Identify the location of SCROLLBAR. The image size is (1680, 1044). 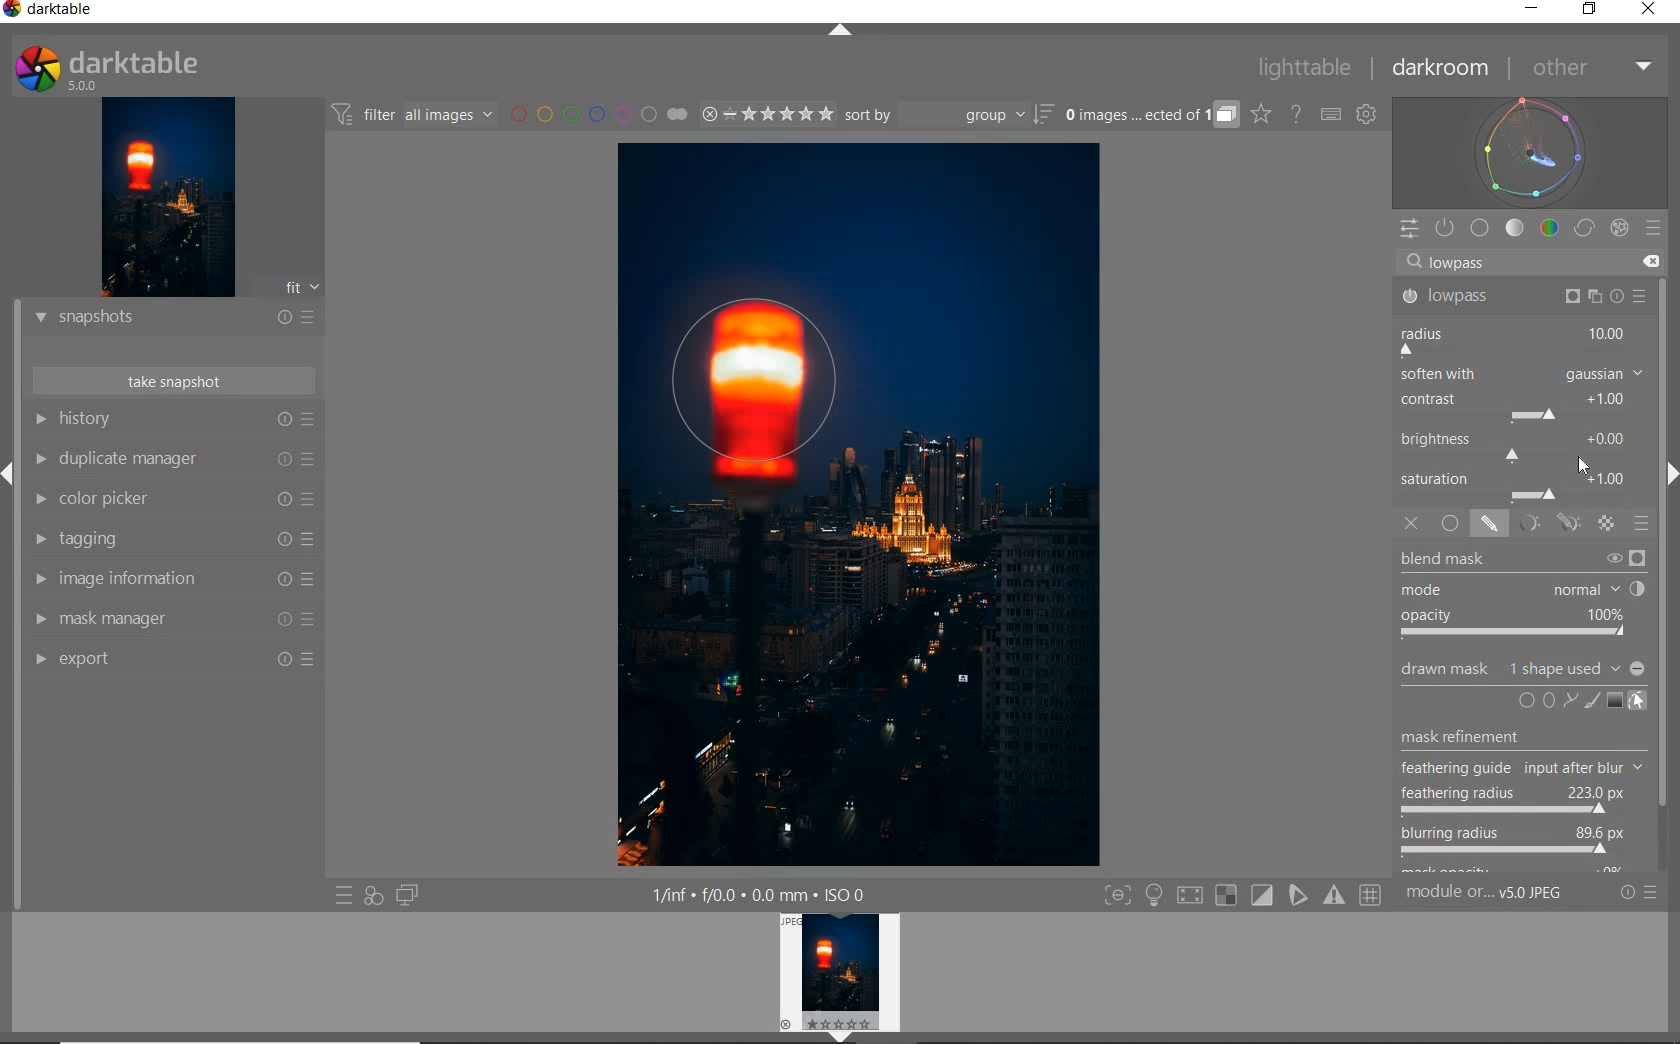
(1670, 571).